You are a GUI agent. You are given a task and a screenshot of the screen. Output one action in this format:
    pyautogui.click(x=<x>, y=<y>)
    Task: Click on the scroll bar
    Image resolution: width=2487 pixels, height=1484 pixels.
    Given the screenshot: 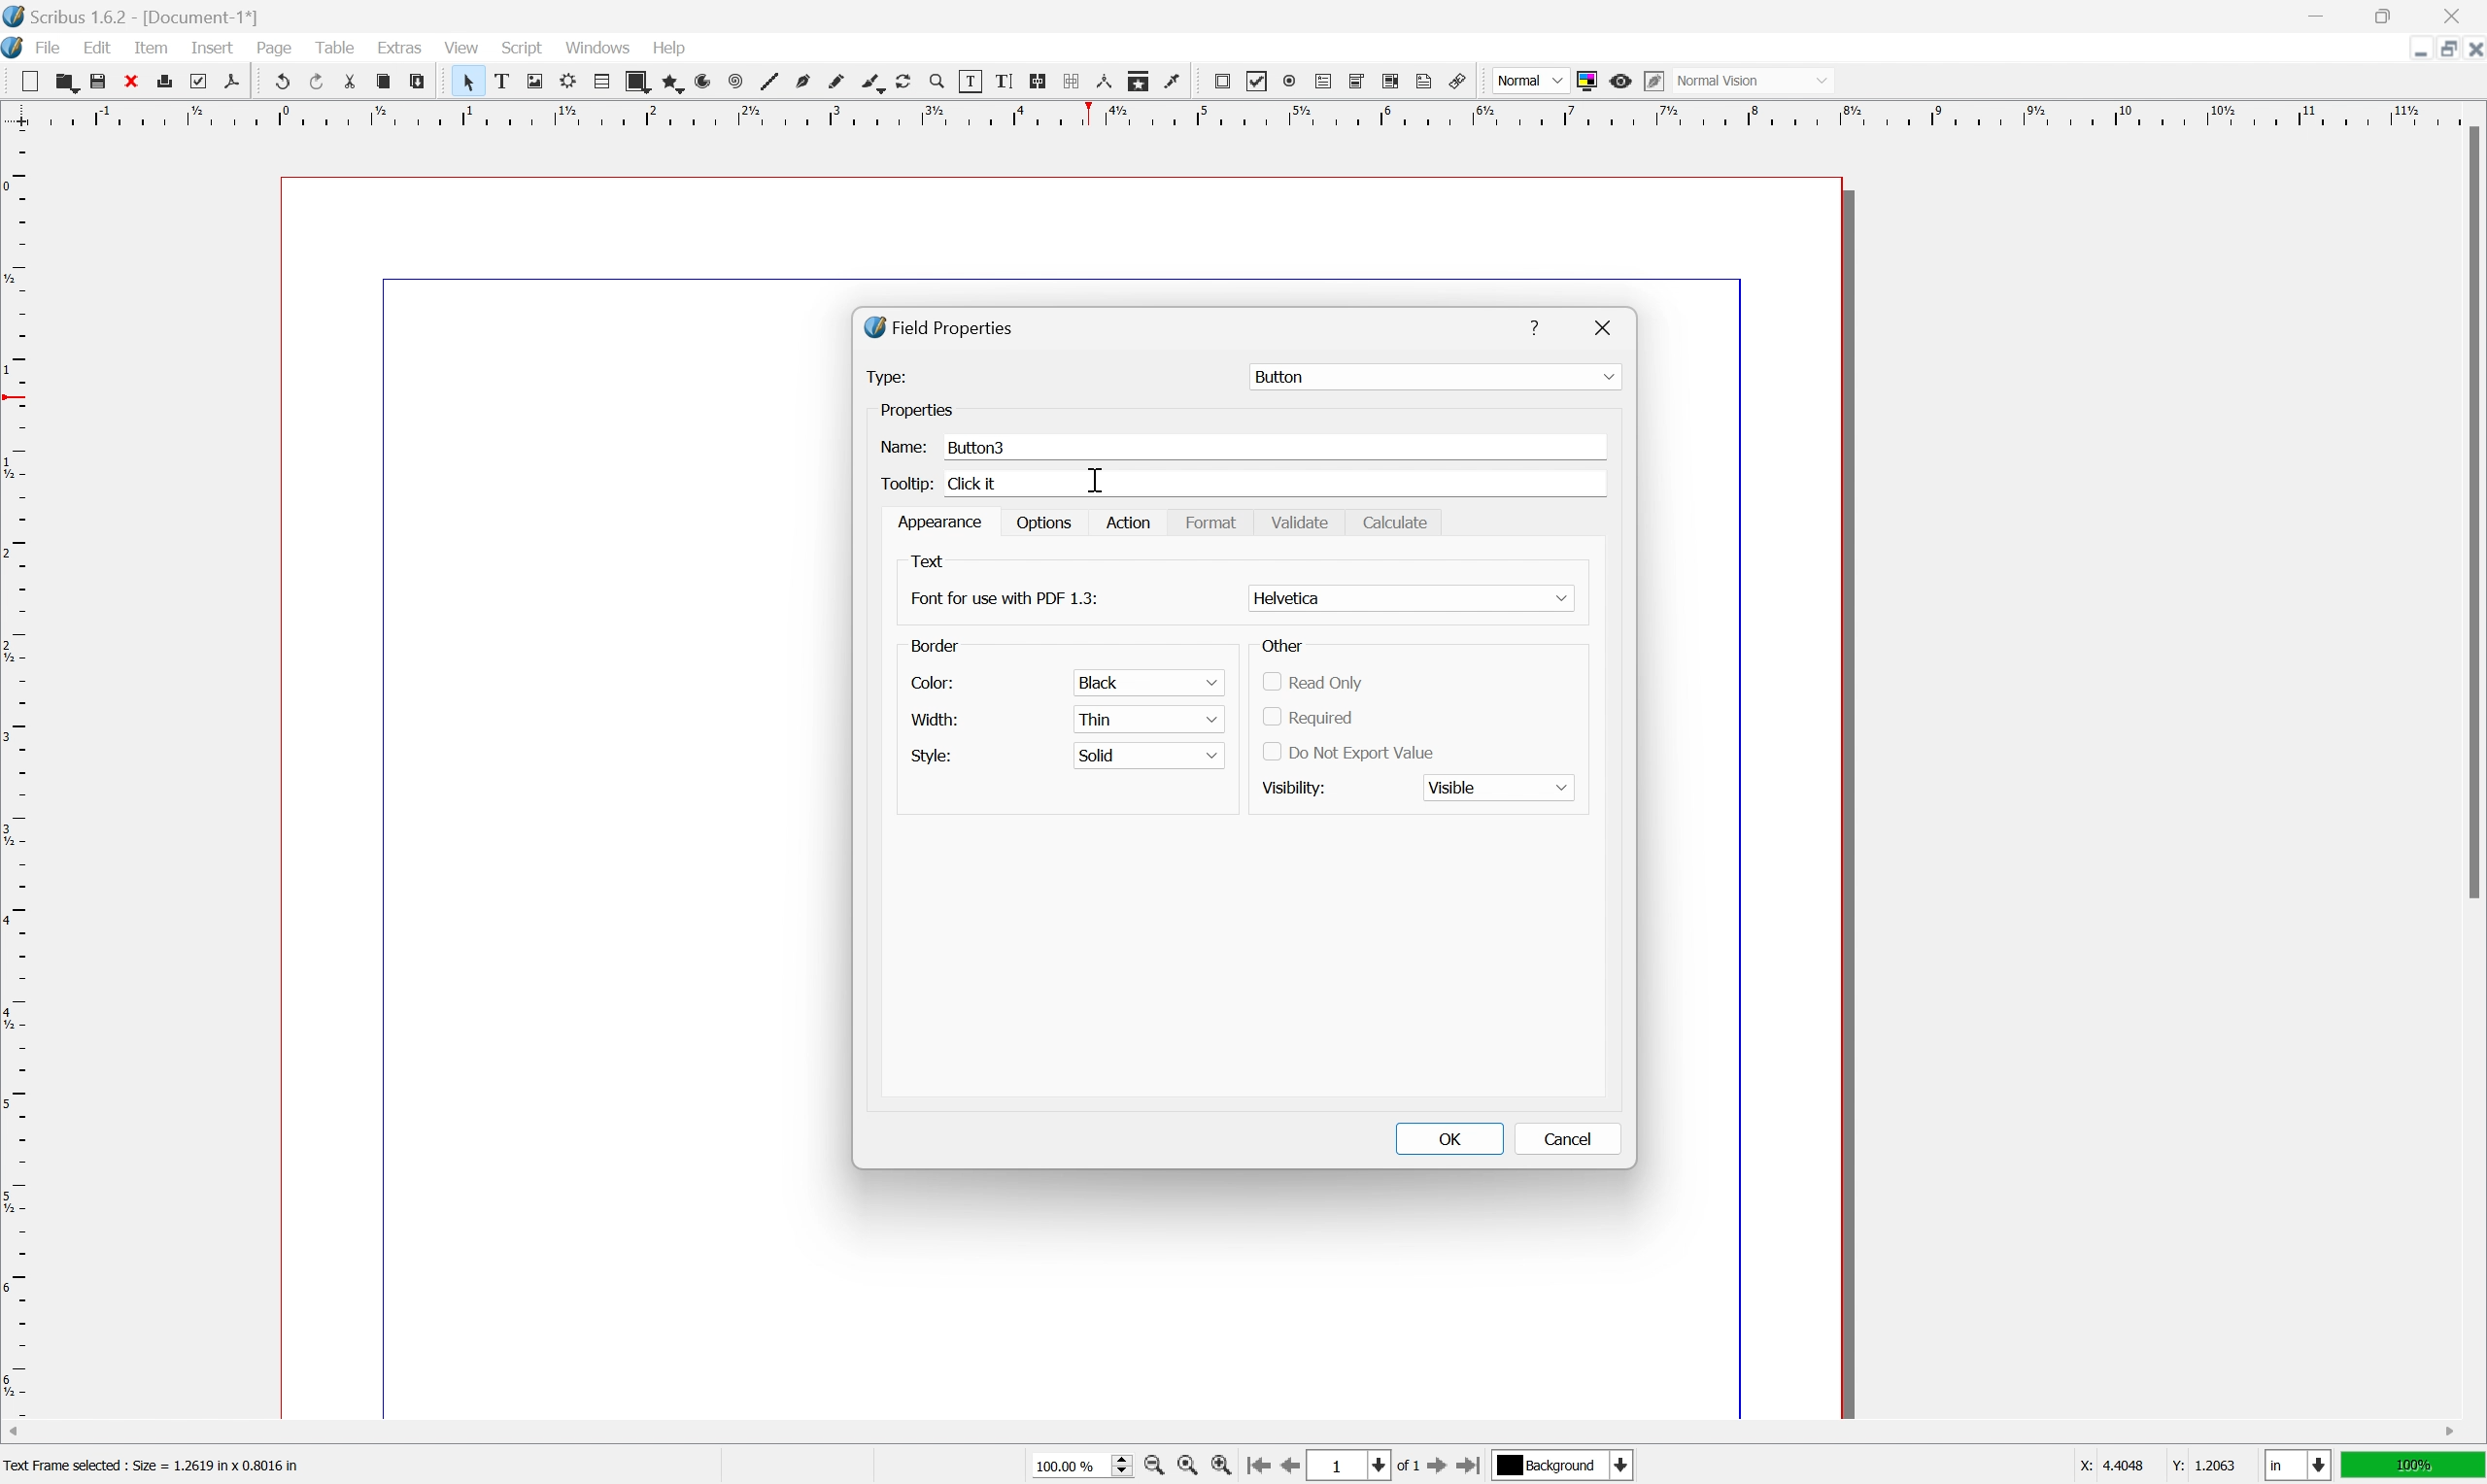 What is the action you would take?
    pyautogui.click(x=2467, y=511)
    